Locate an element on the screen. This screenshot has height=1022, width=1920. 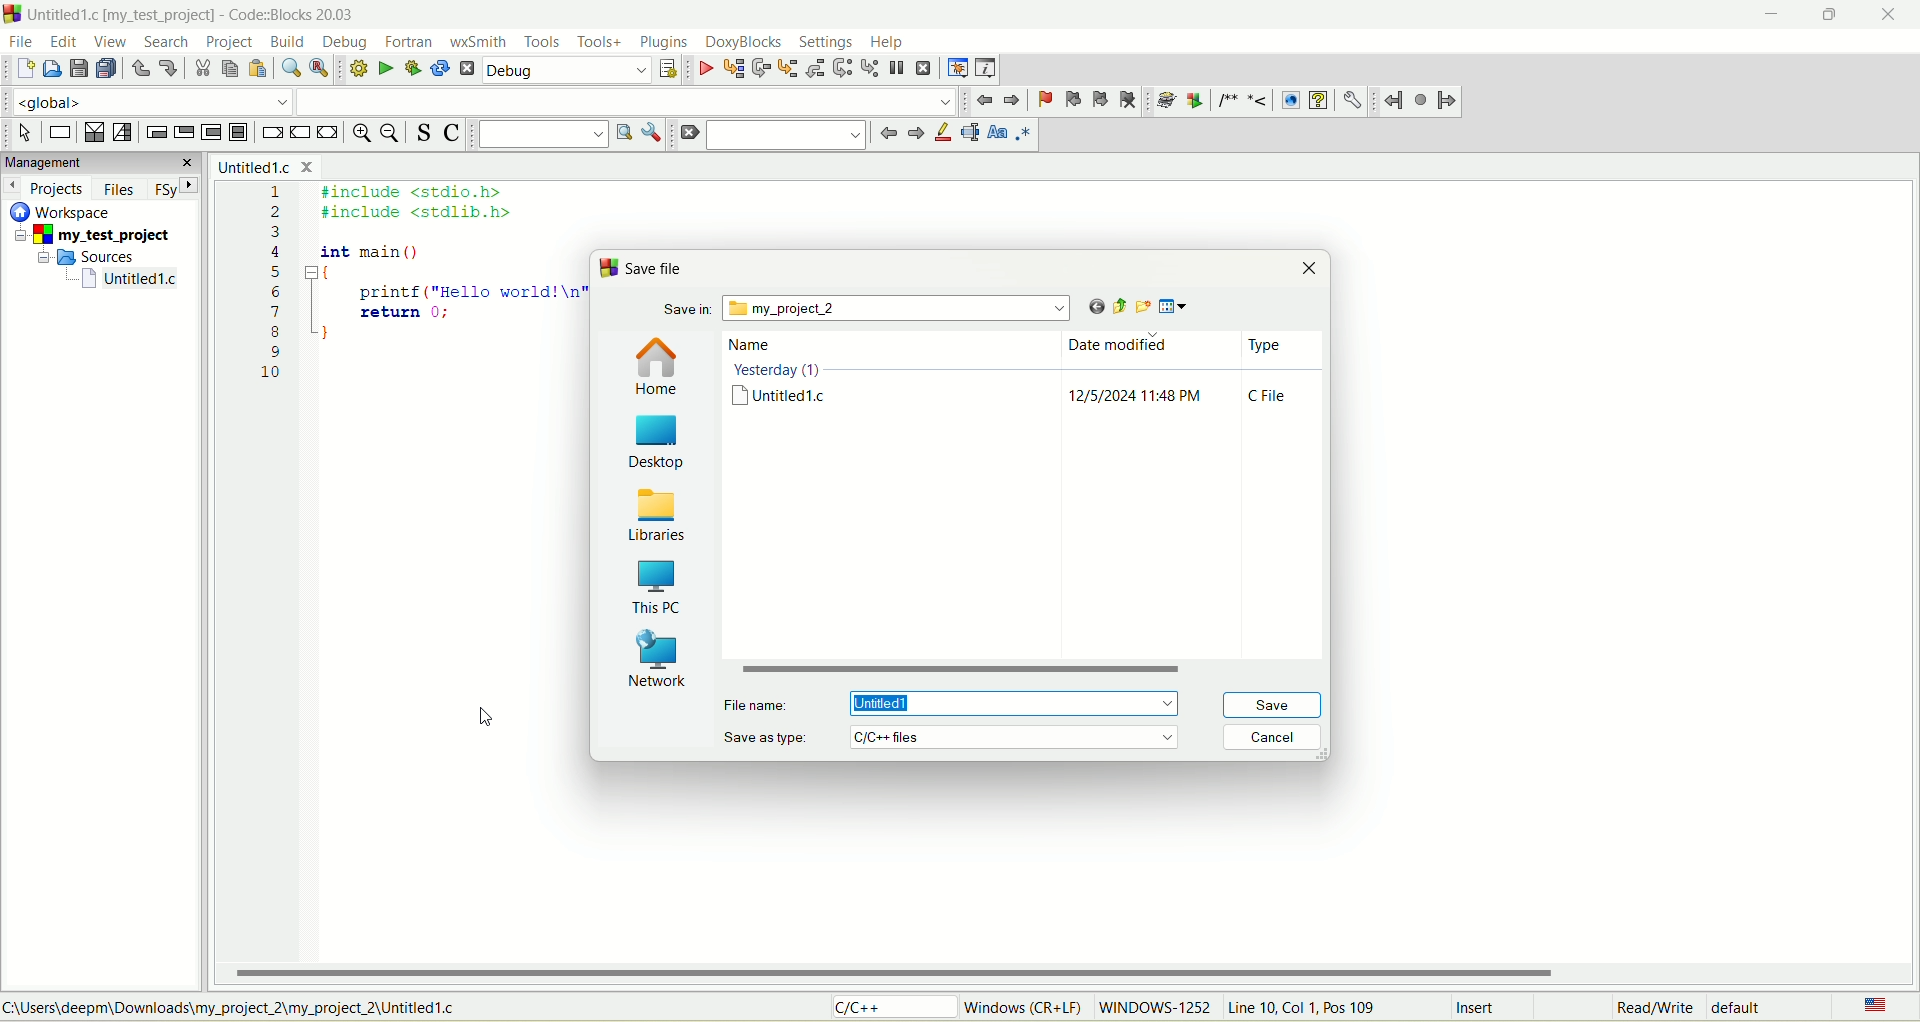
find is located at coordinates (290, 69).